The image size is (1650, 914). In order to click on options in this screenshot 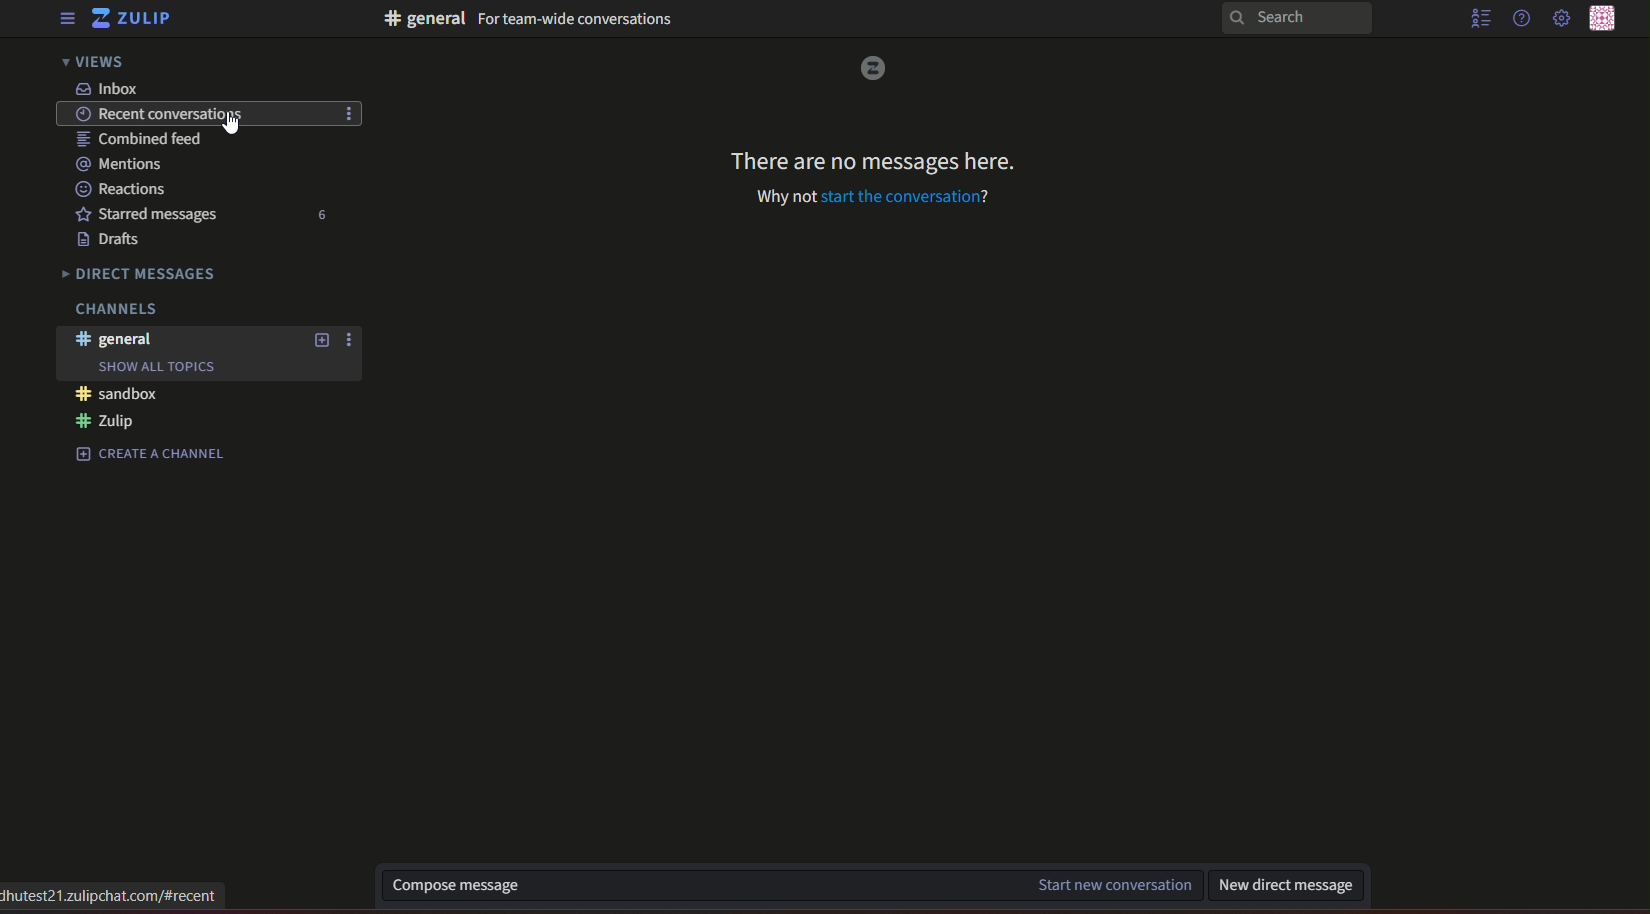, I will do `click(349, 341)`.